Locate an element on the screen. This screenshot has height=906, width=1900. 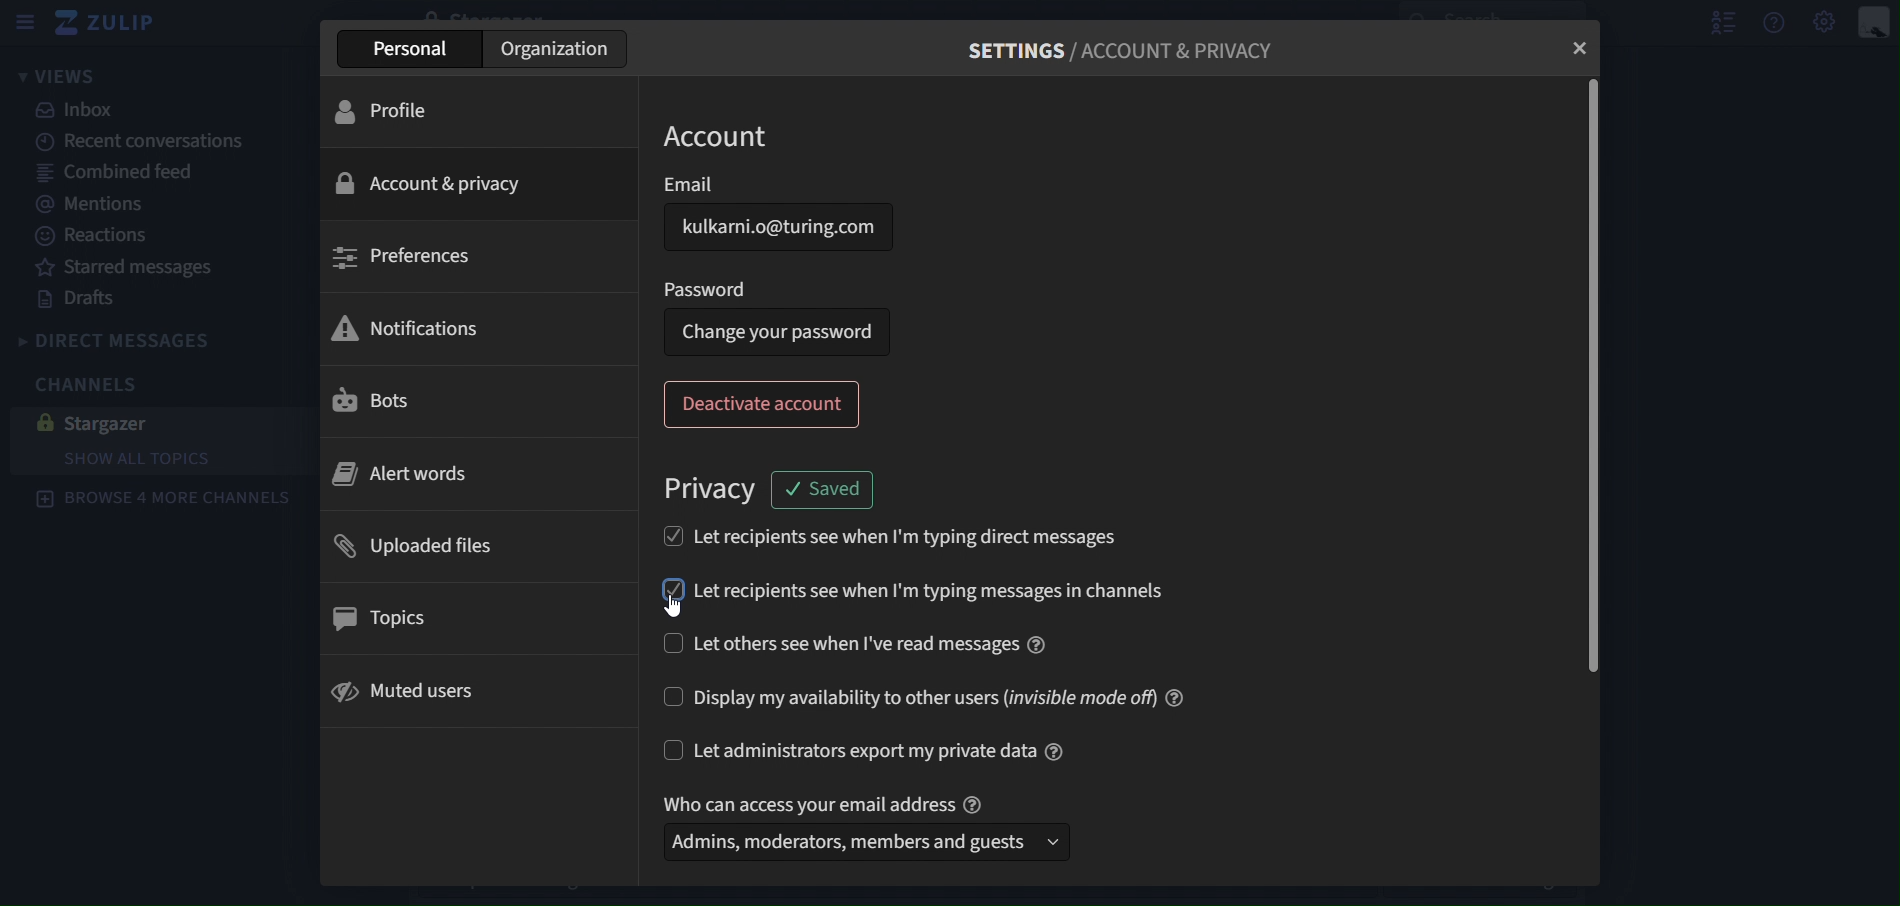
combined feed is located at coordinates (119, 172).